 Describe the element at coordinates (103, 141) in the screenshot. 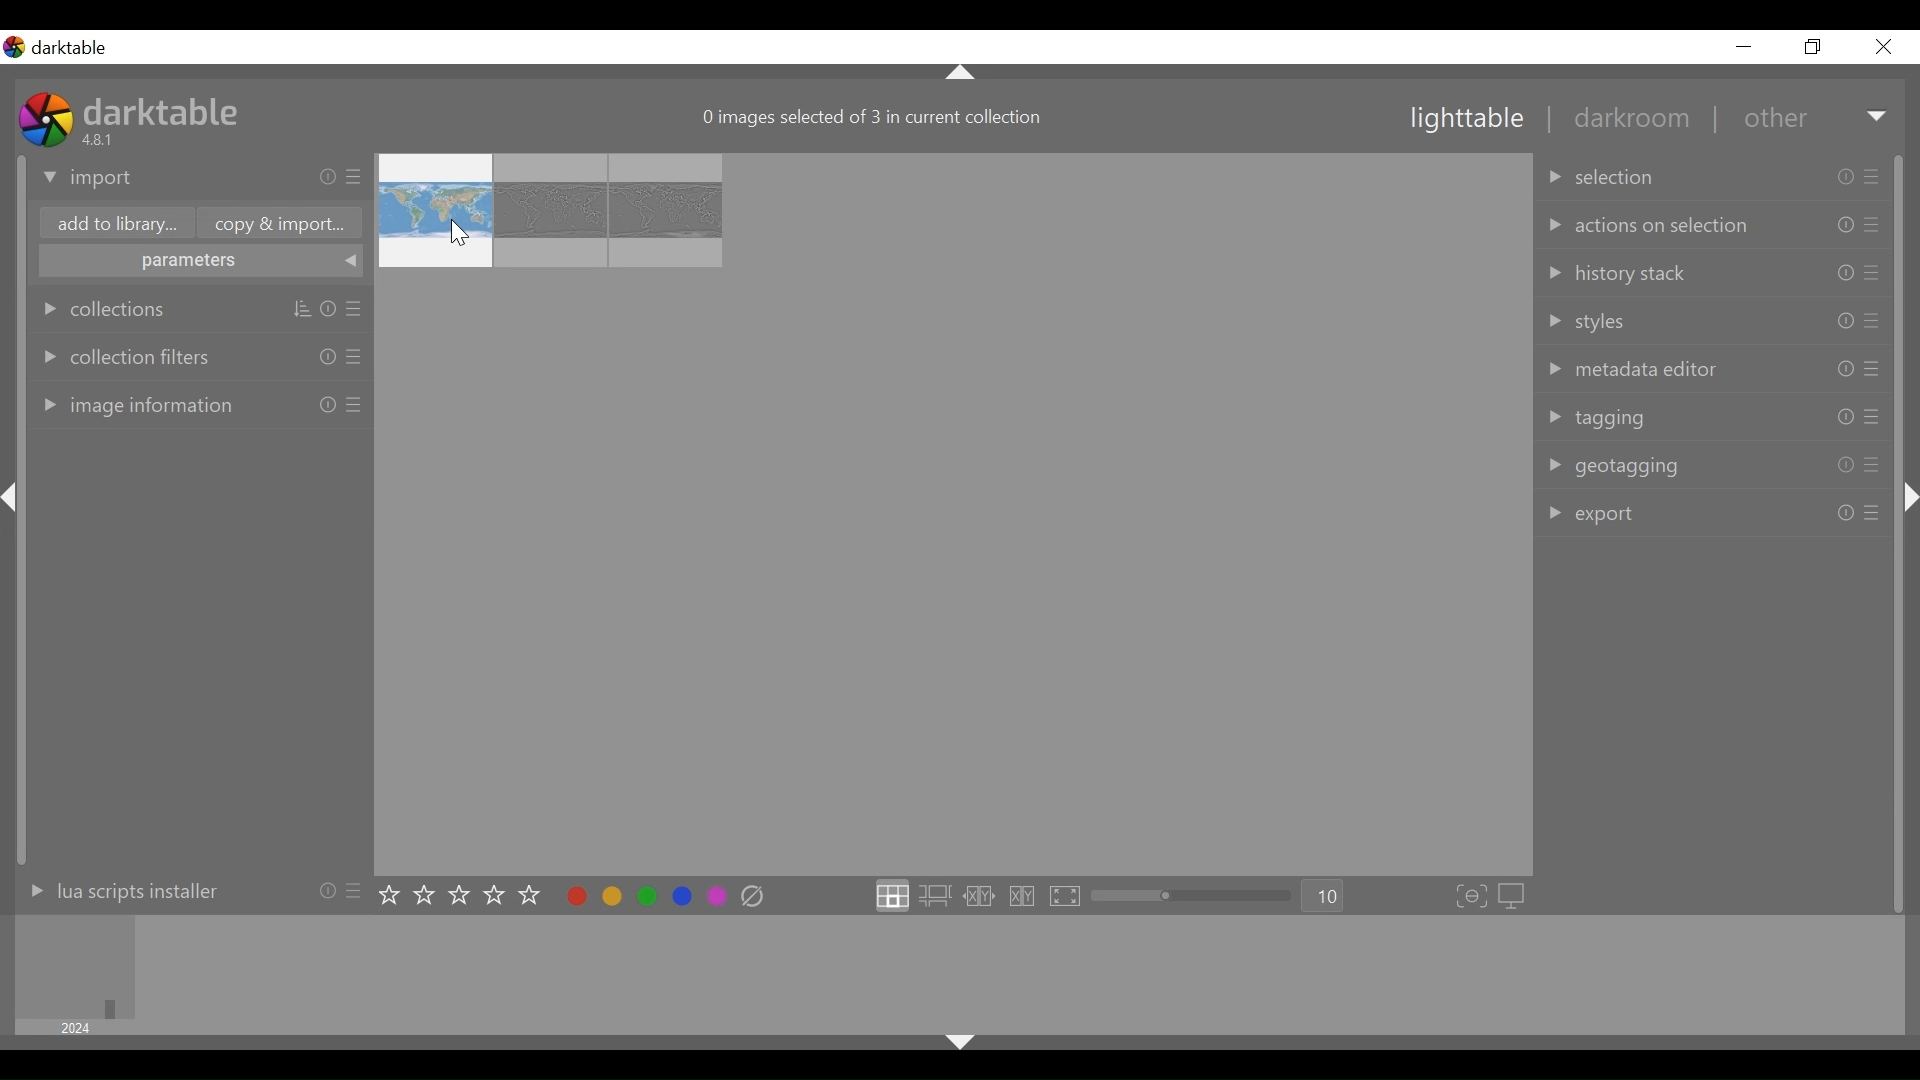

I see `Version` at that location.